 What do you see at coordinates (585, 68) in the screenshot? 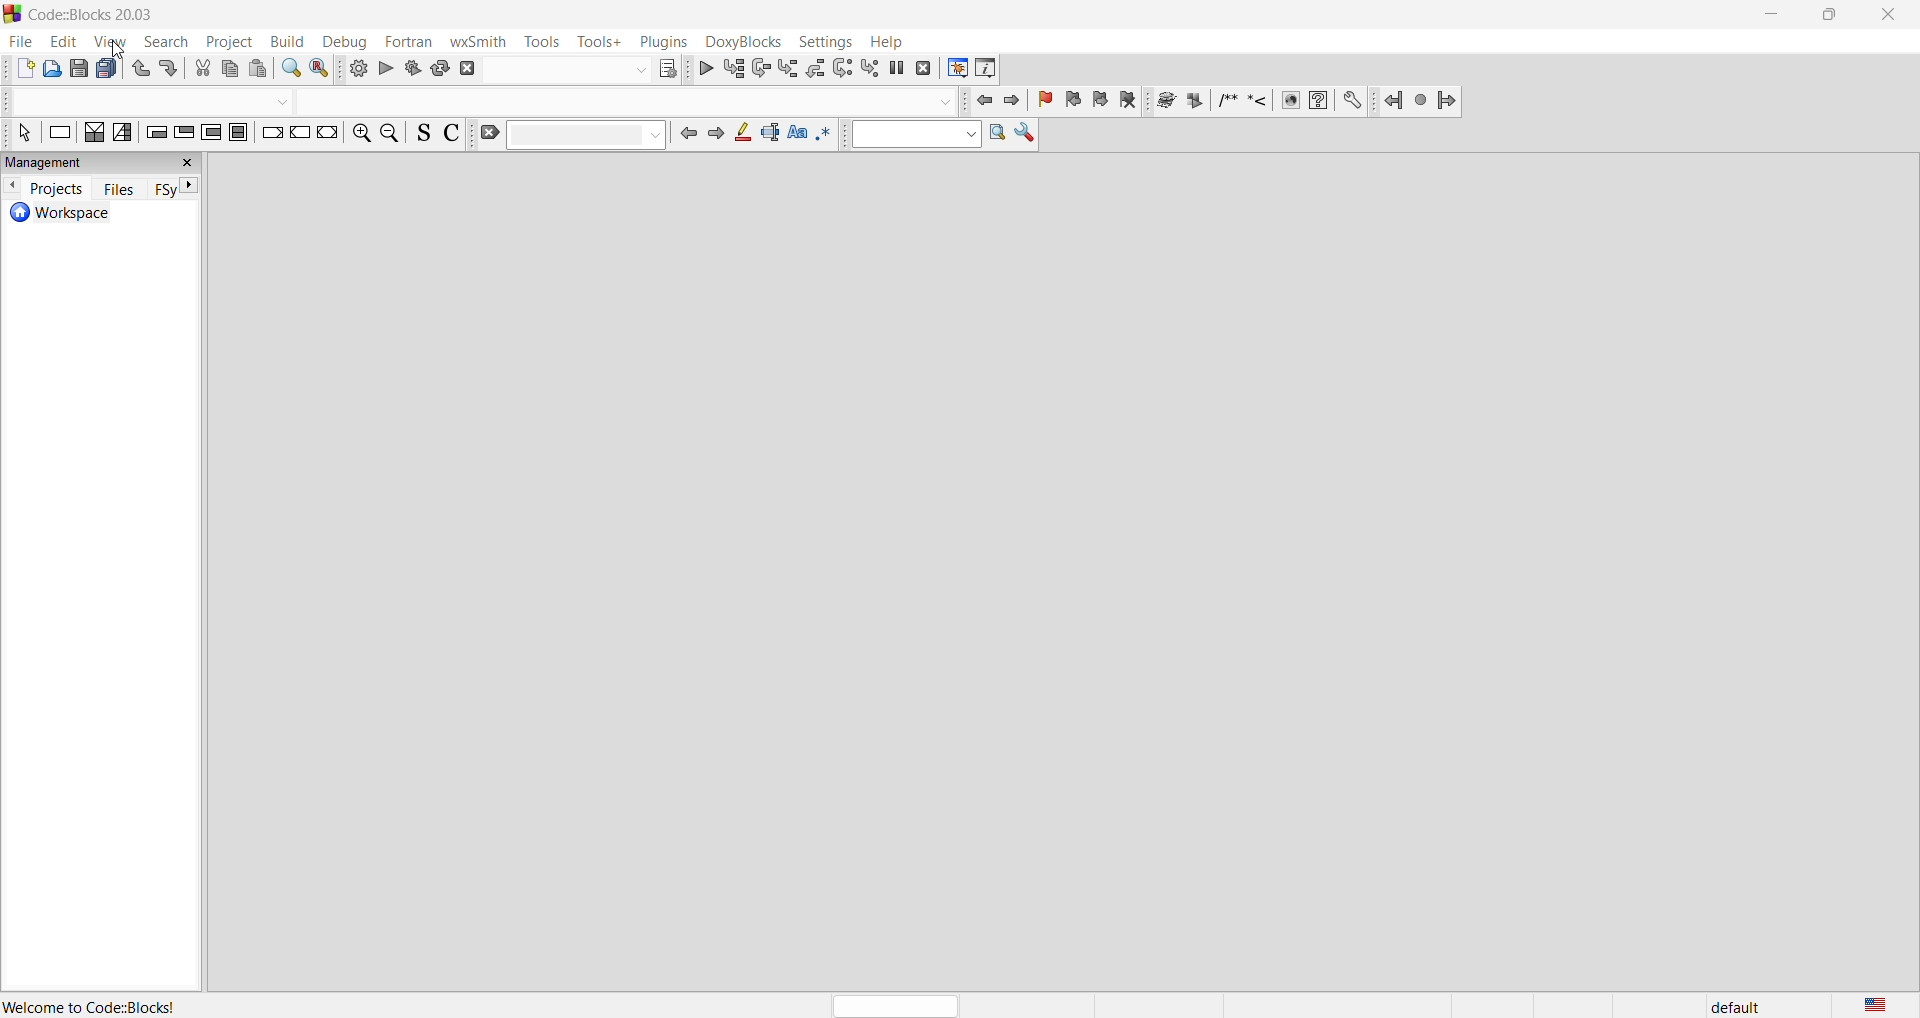
I see `show the select target dialog` at bounding box center [585, 68].